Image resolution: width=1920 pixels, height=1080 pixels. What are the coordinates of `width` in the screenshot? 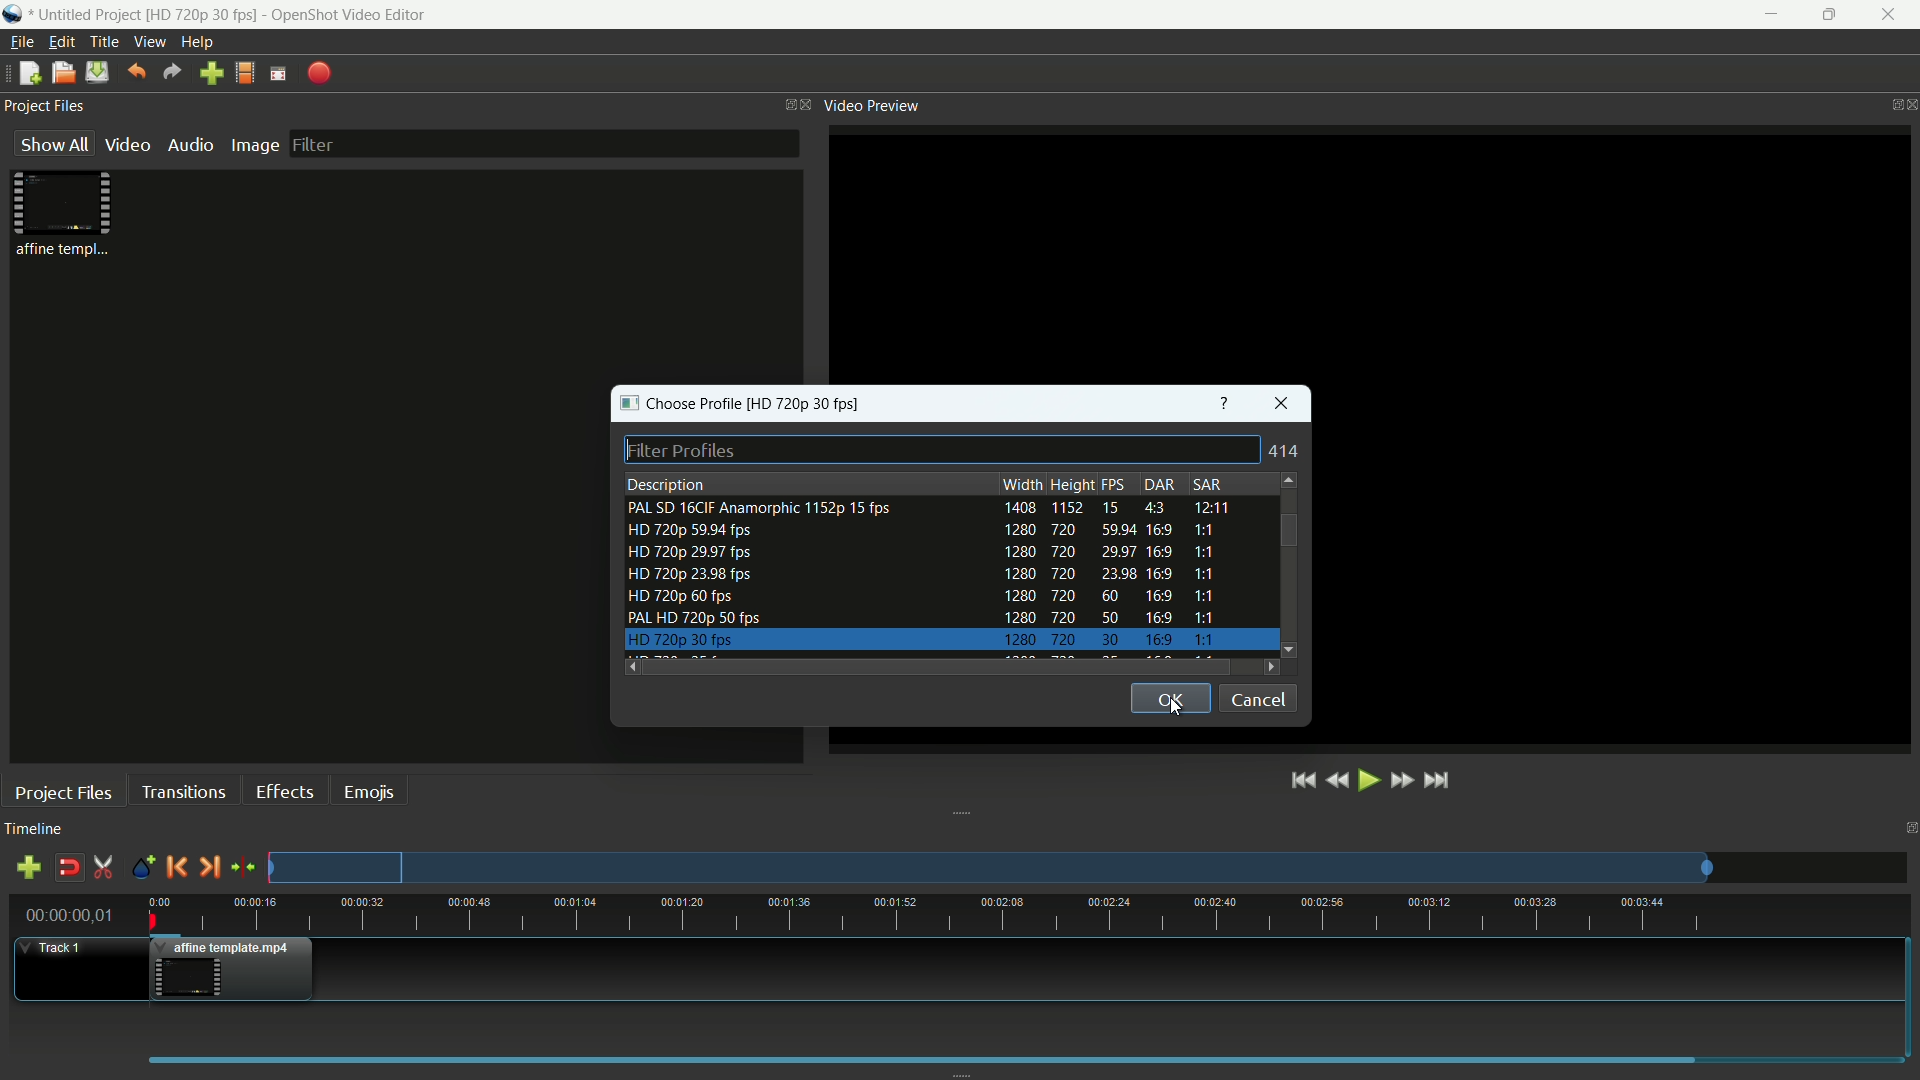 It's located at (1015, 485).